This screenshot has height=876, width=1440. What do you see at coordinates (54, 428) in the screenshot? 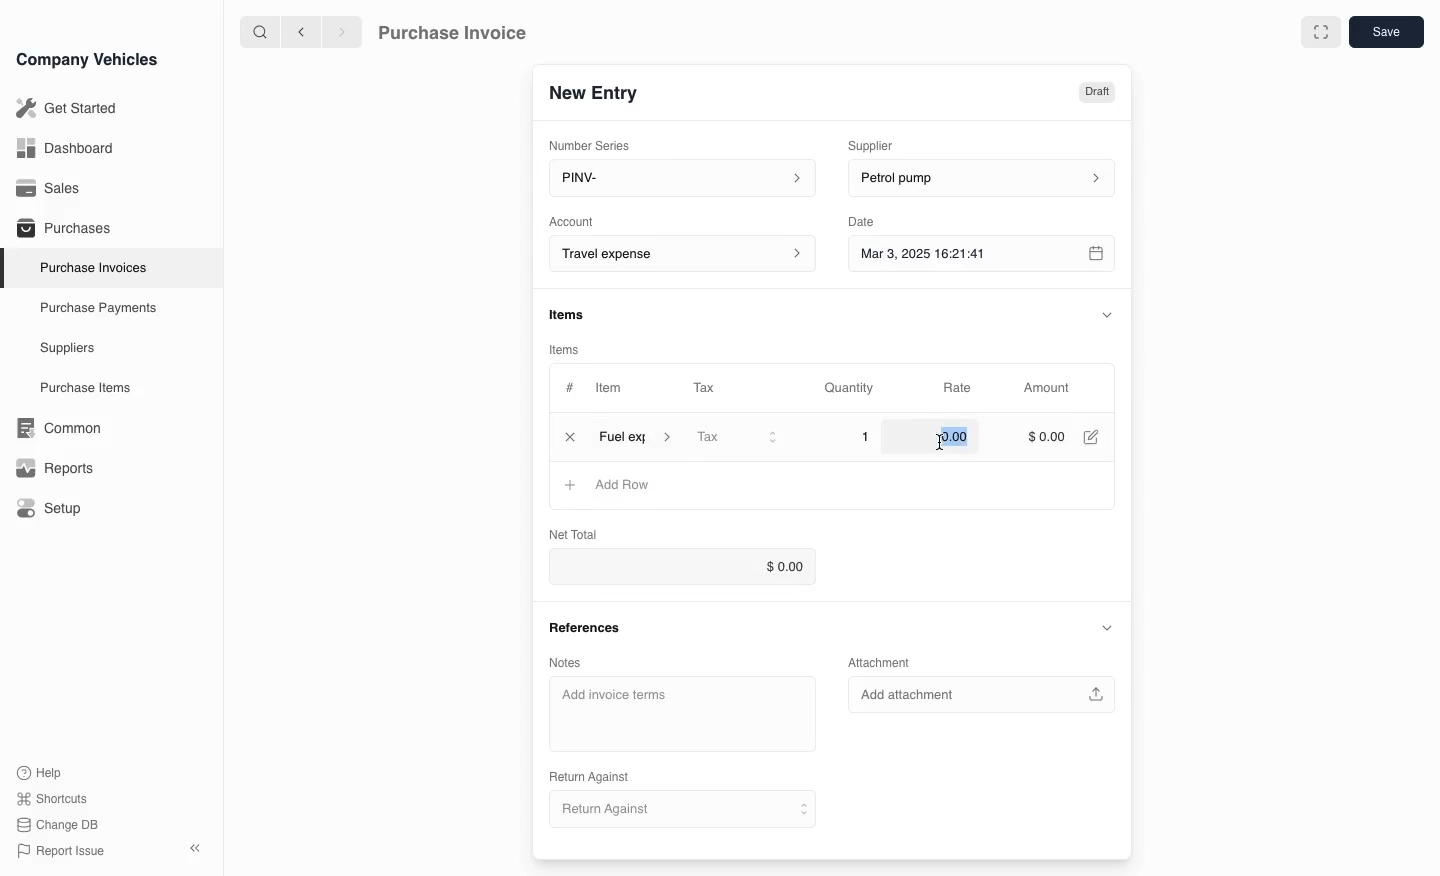
I see `Common` at bounding box center [54, 428].